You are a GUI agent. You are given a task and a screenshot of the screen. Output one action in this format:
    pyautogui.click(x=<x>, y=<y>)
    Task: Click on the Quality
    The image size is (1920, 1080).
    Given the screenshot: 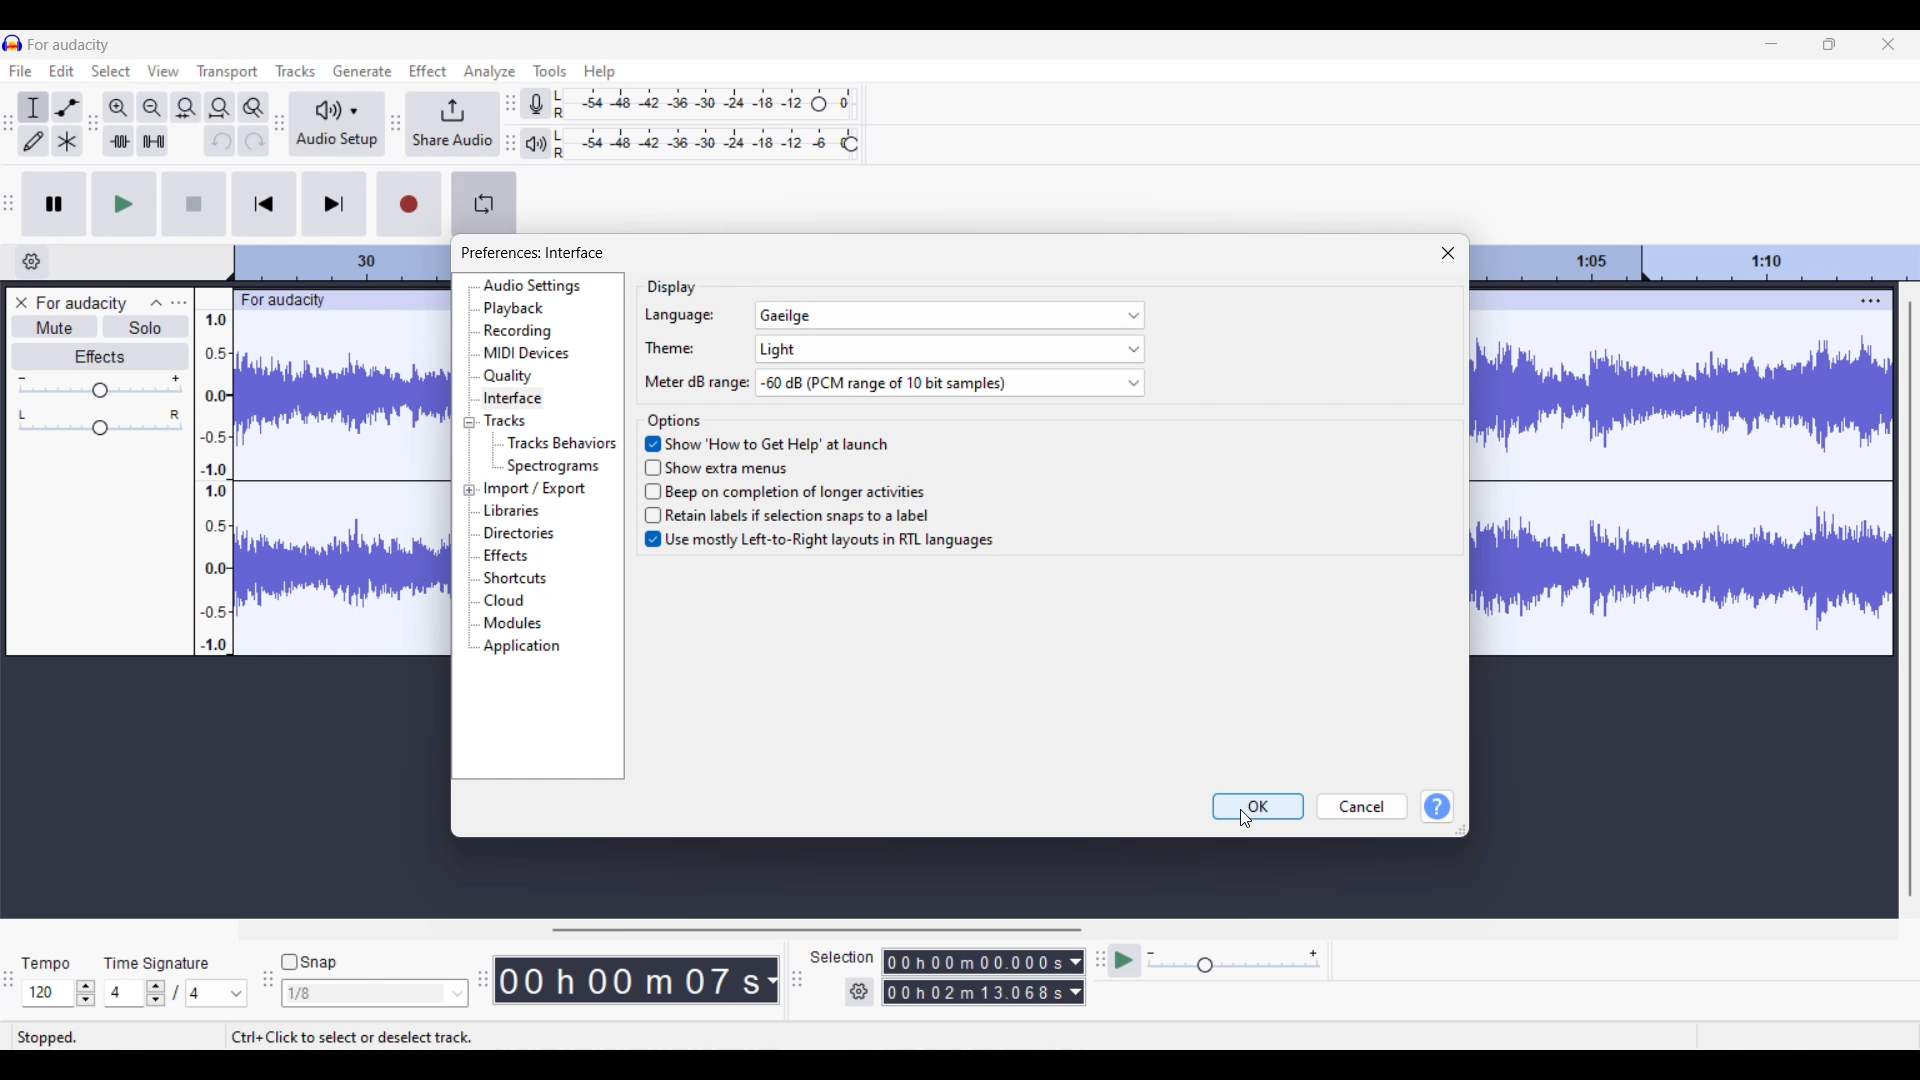 What is the action you would take?
    pyautogui.click(x=508, y=376)
    